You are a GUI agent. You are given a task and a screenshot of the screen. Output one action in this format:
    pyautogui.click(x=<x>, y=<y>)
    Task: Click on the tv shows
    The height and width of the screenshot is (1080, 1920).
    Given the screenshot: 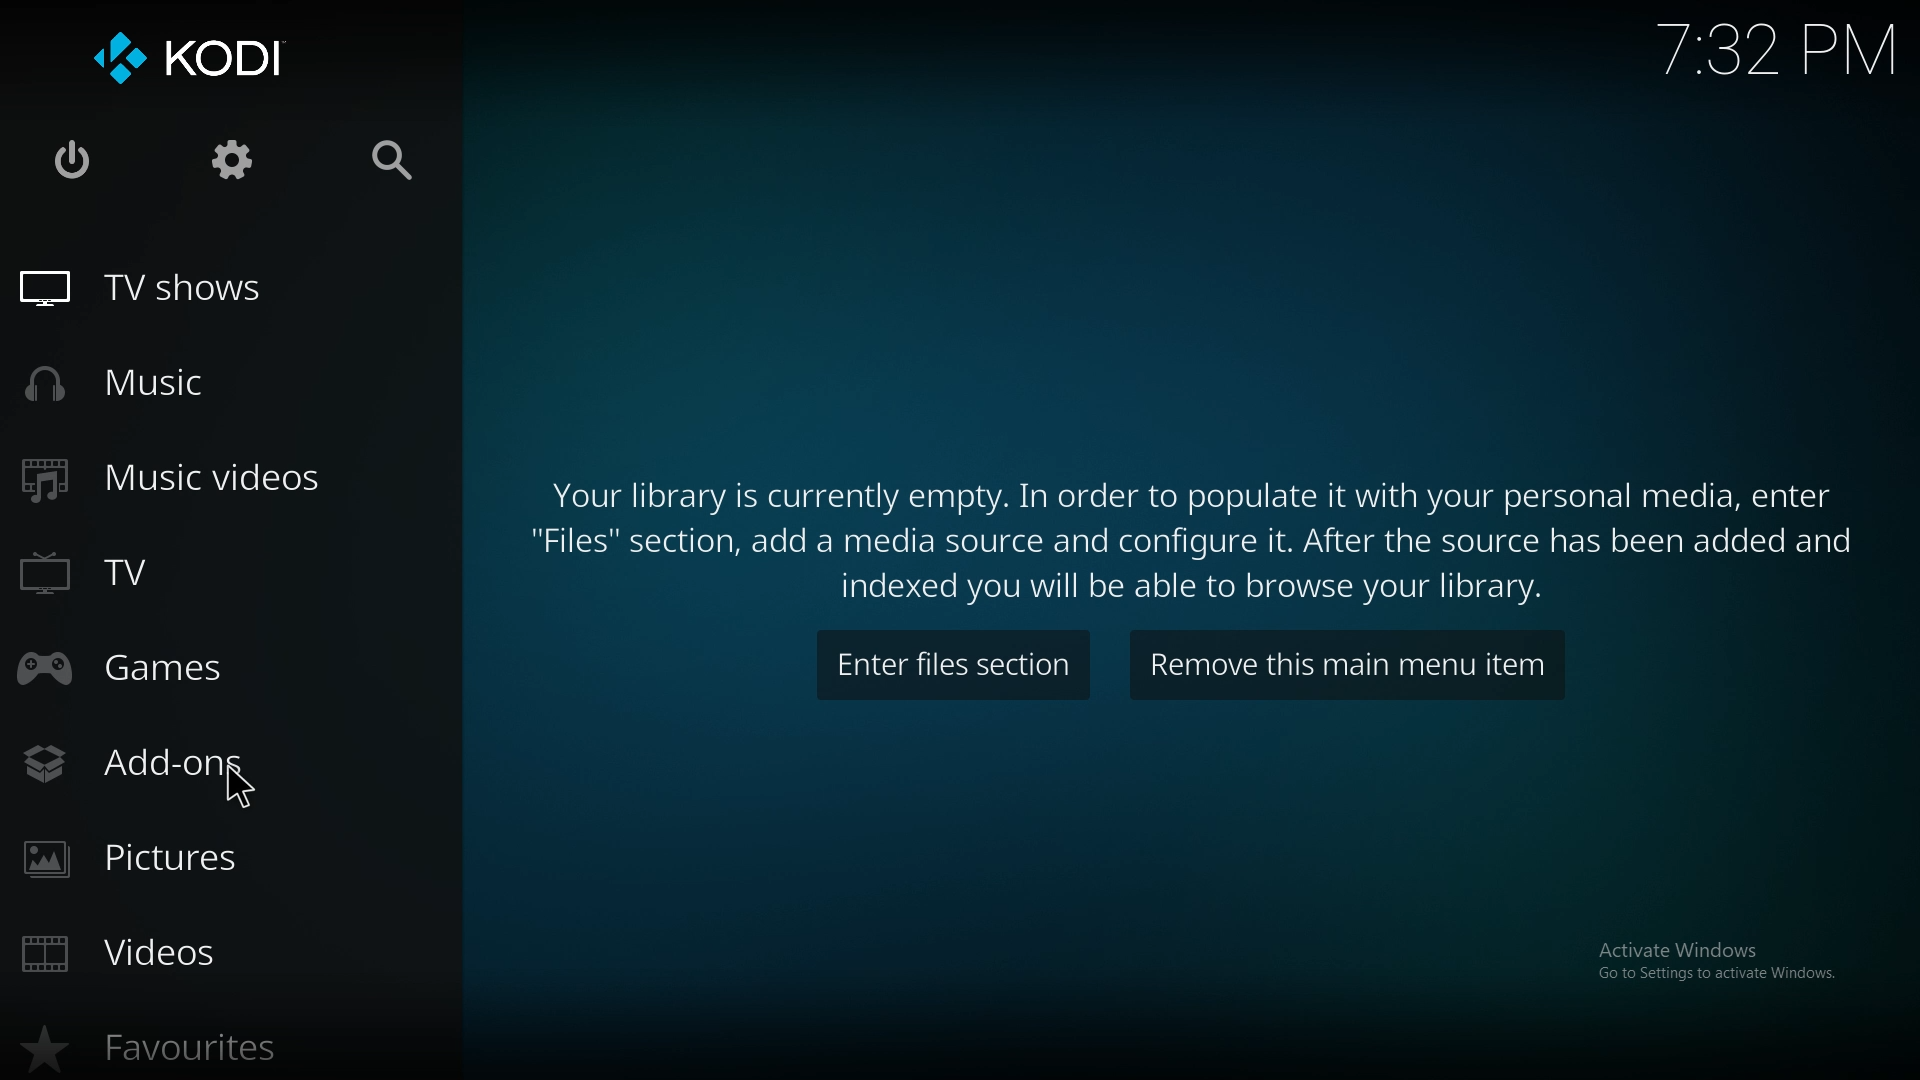 What is the action you would take?
    pyautogui.click(x=154, y=289)
    